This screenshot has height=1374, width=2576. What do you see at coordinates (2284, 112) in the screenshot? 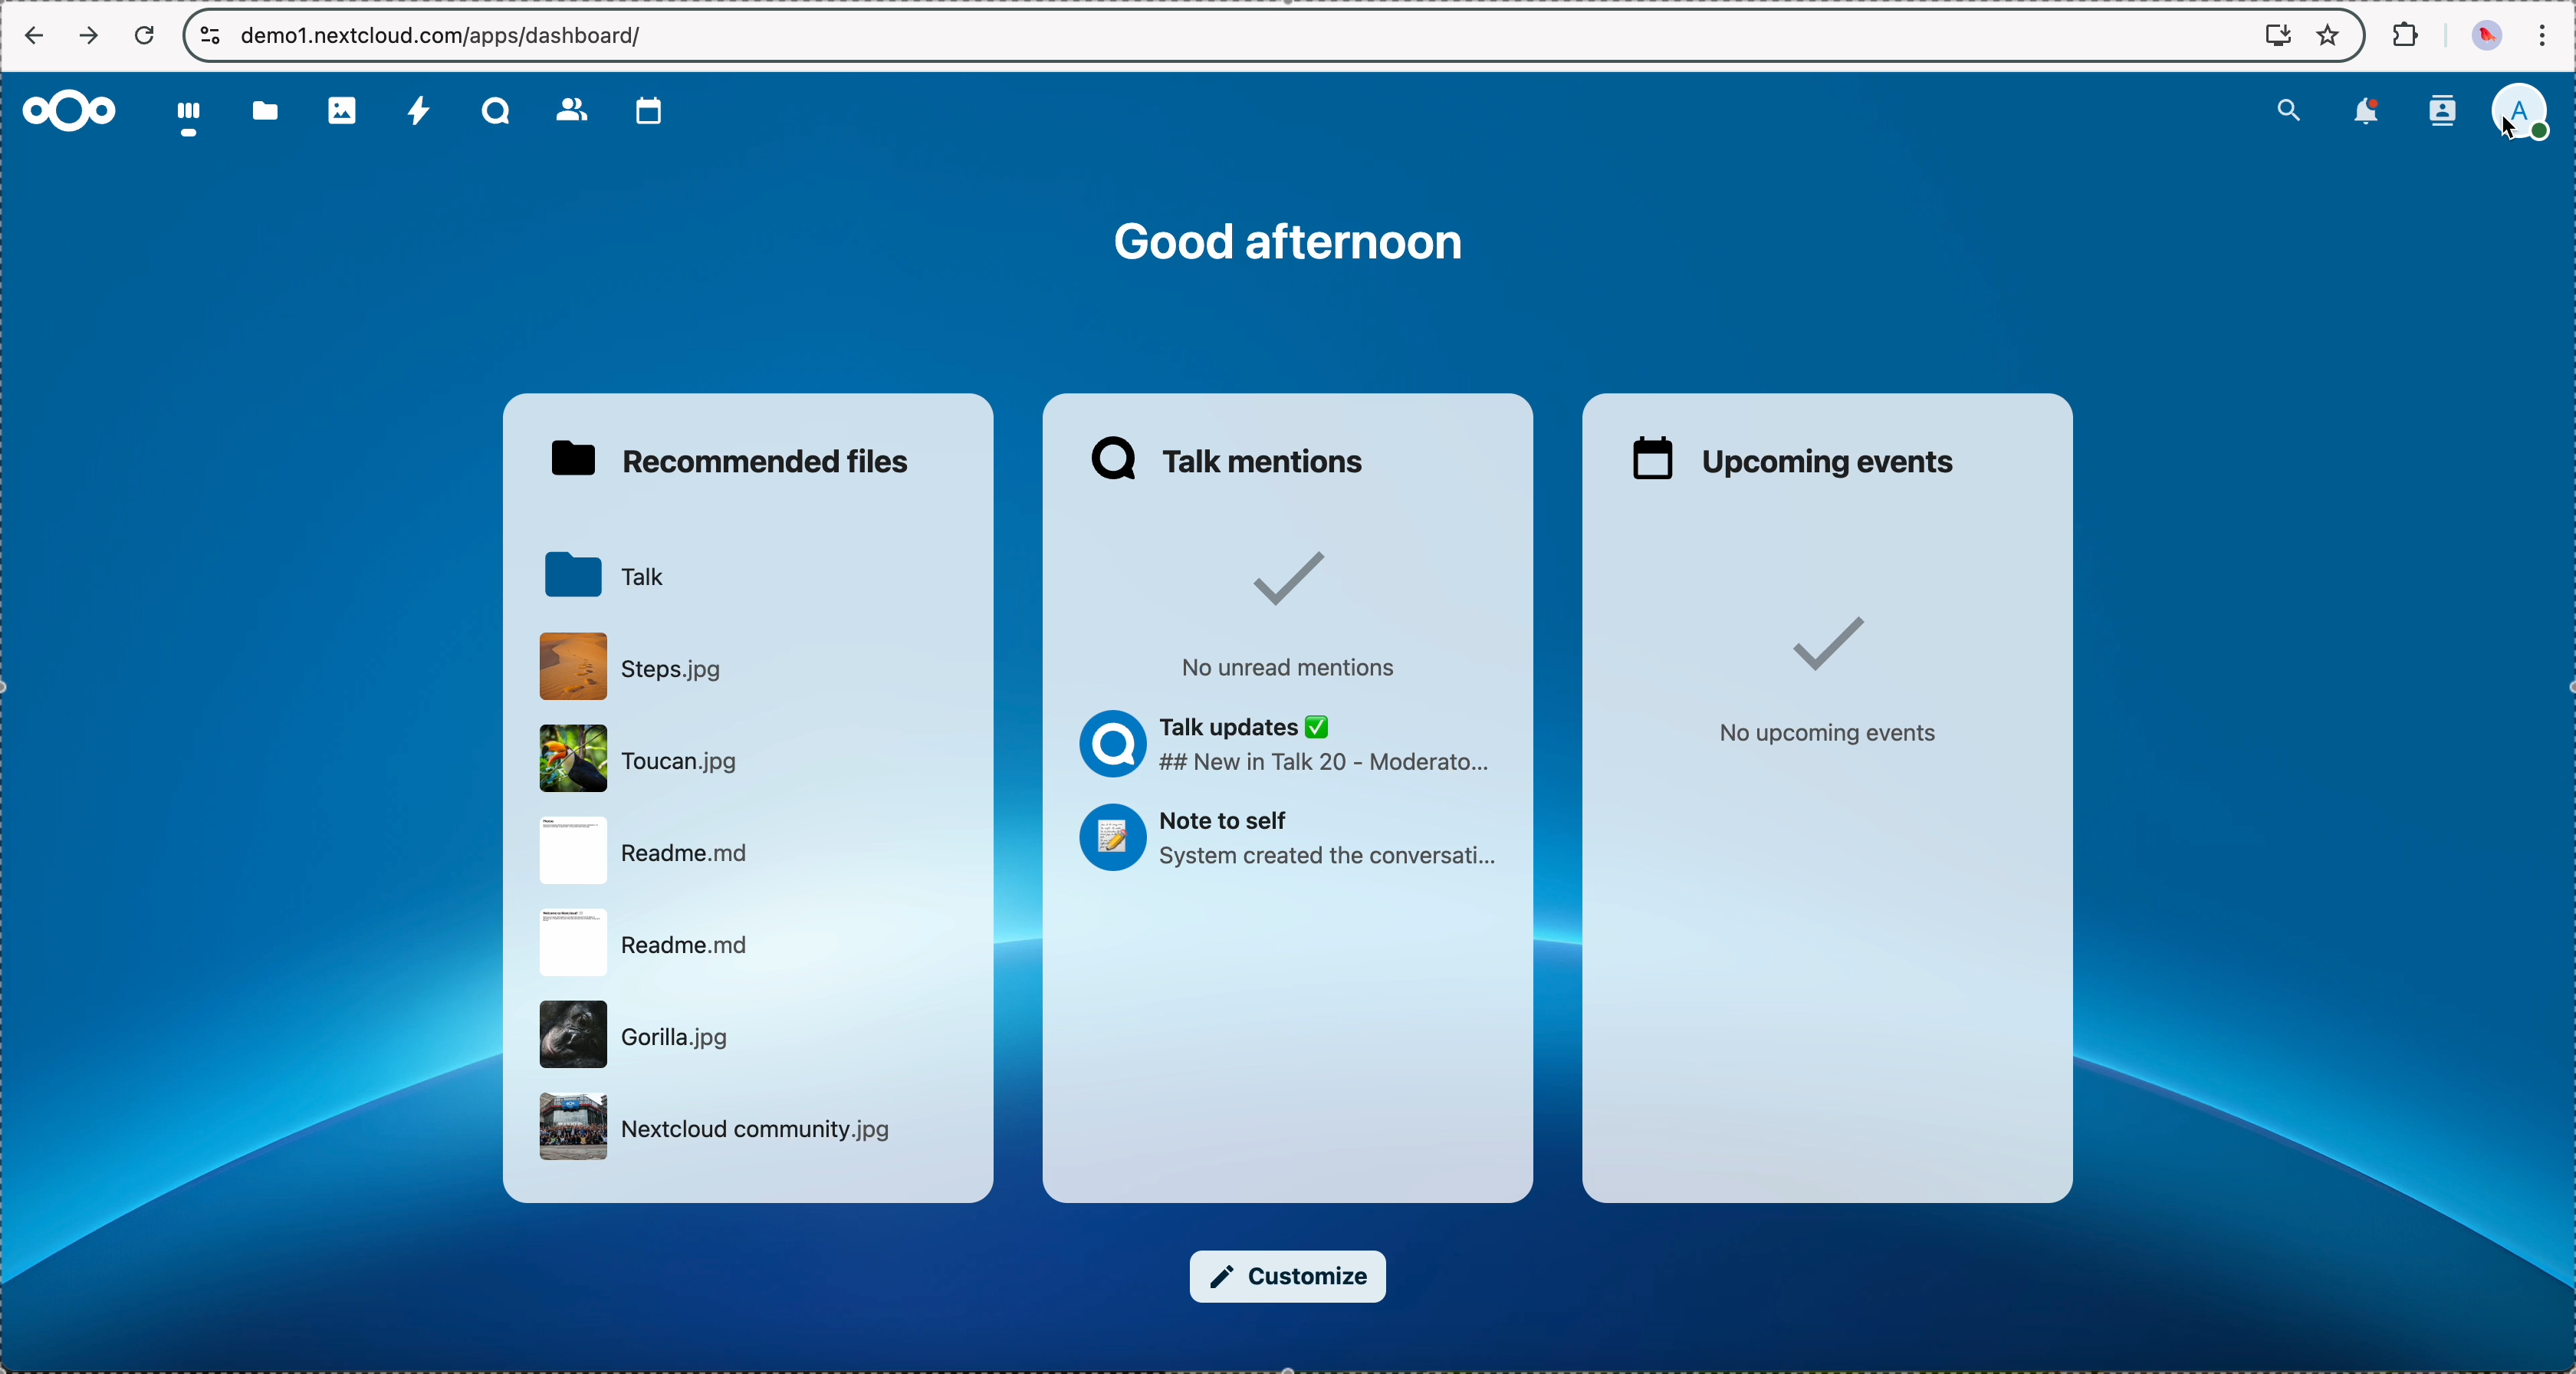
I see `search` at bounding box center [2284, 112].